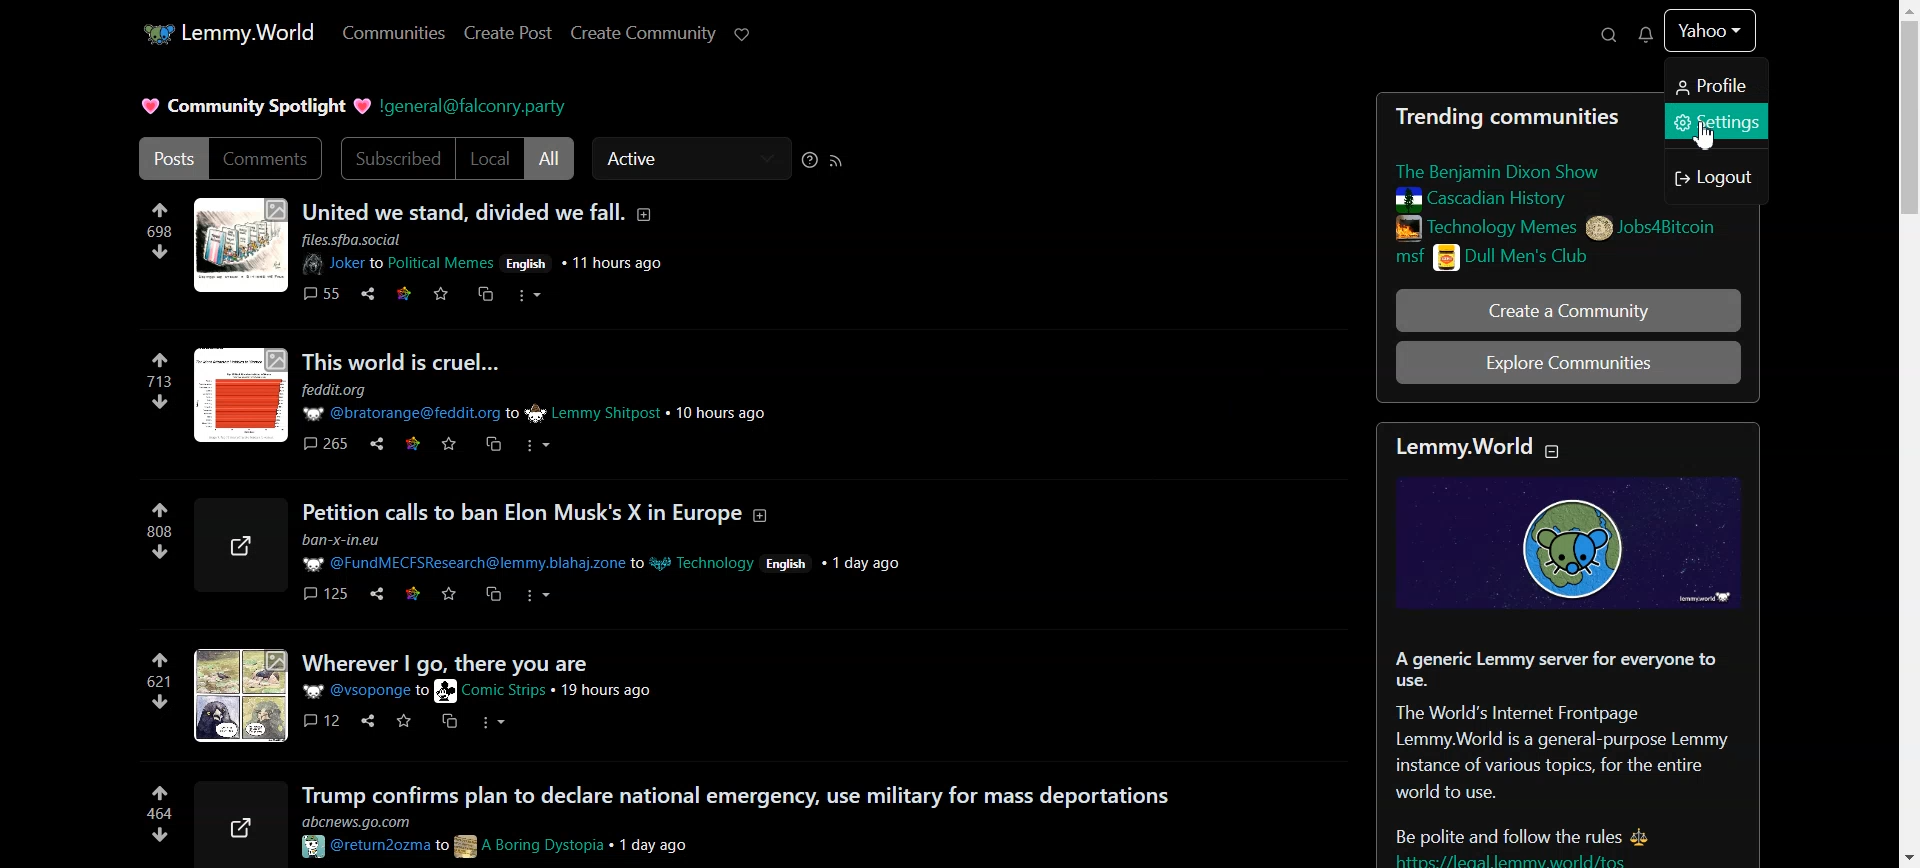 The height and width of the screenshot is (868, 1920). What do you see at coordinates (1908, 434) in the screenshot?
I see `Vertical scroll bar` at bounding box center [1908, 434].